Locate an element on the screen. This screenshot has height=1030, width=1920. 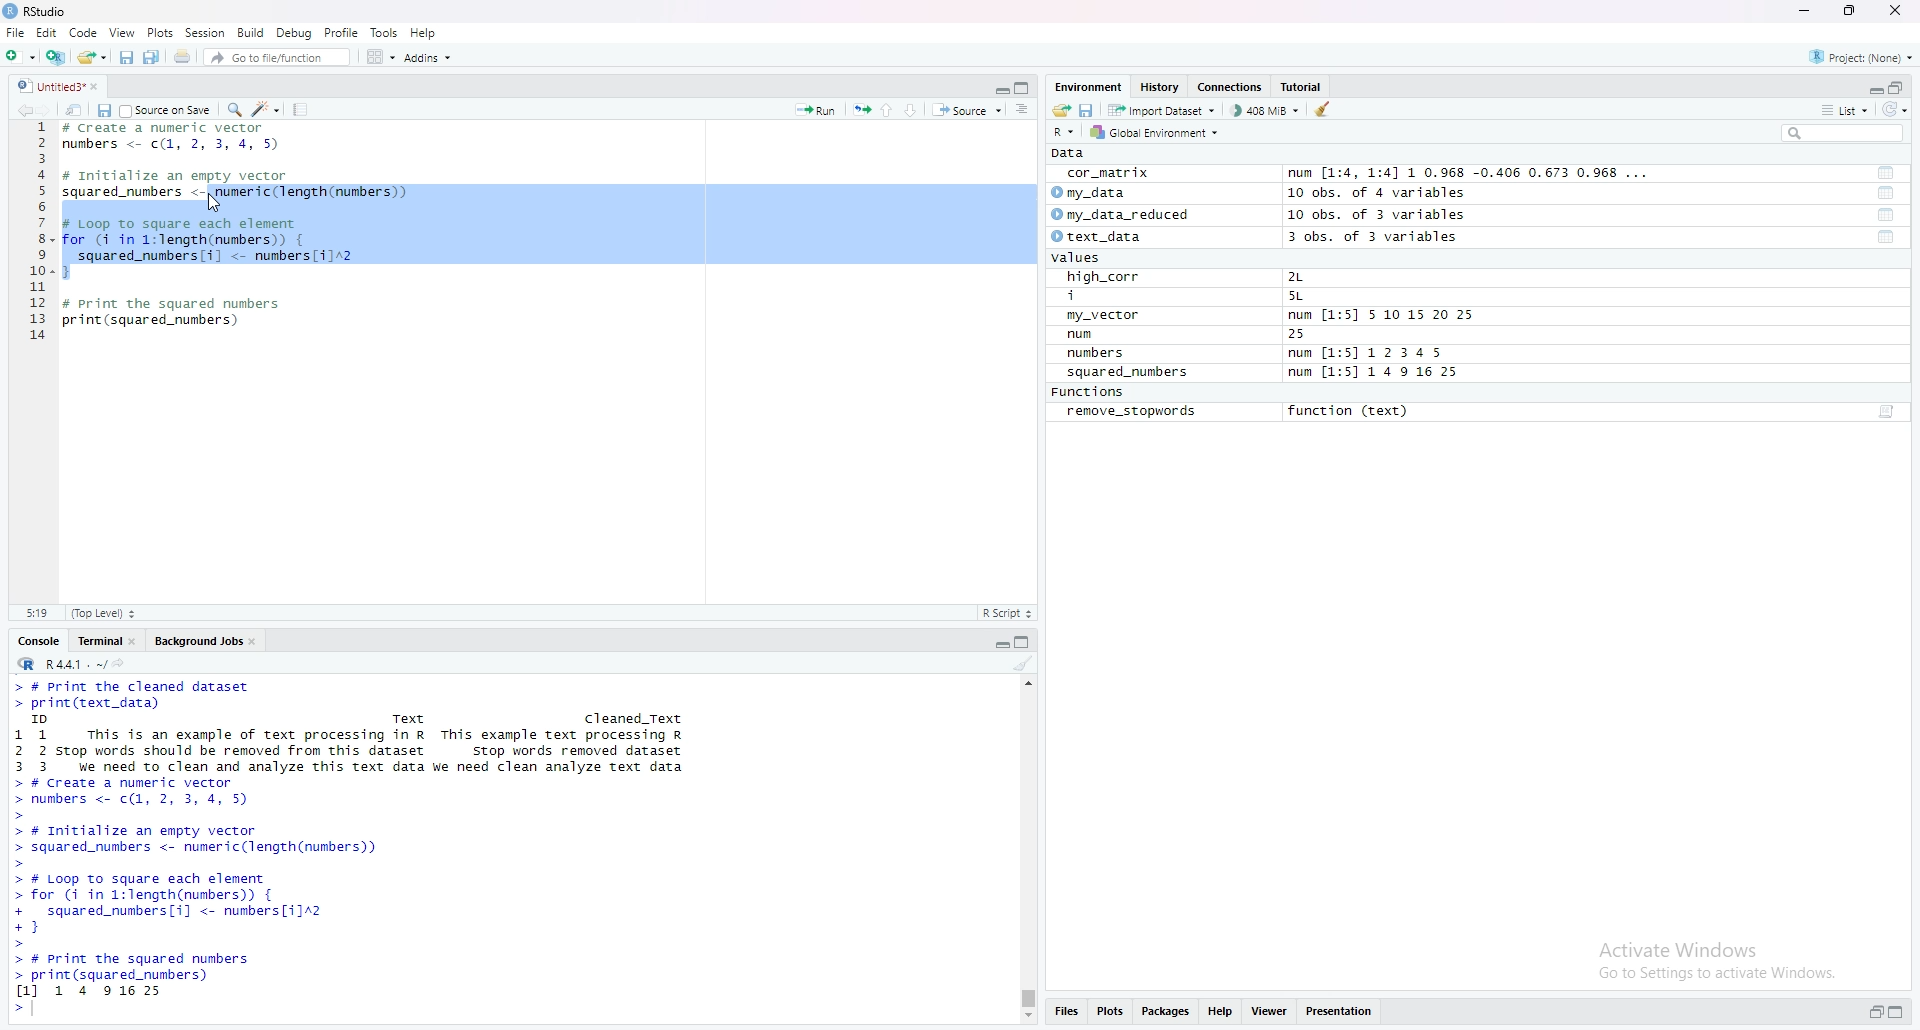
minimize is located at coordinates (1000, 86).